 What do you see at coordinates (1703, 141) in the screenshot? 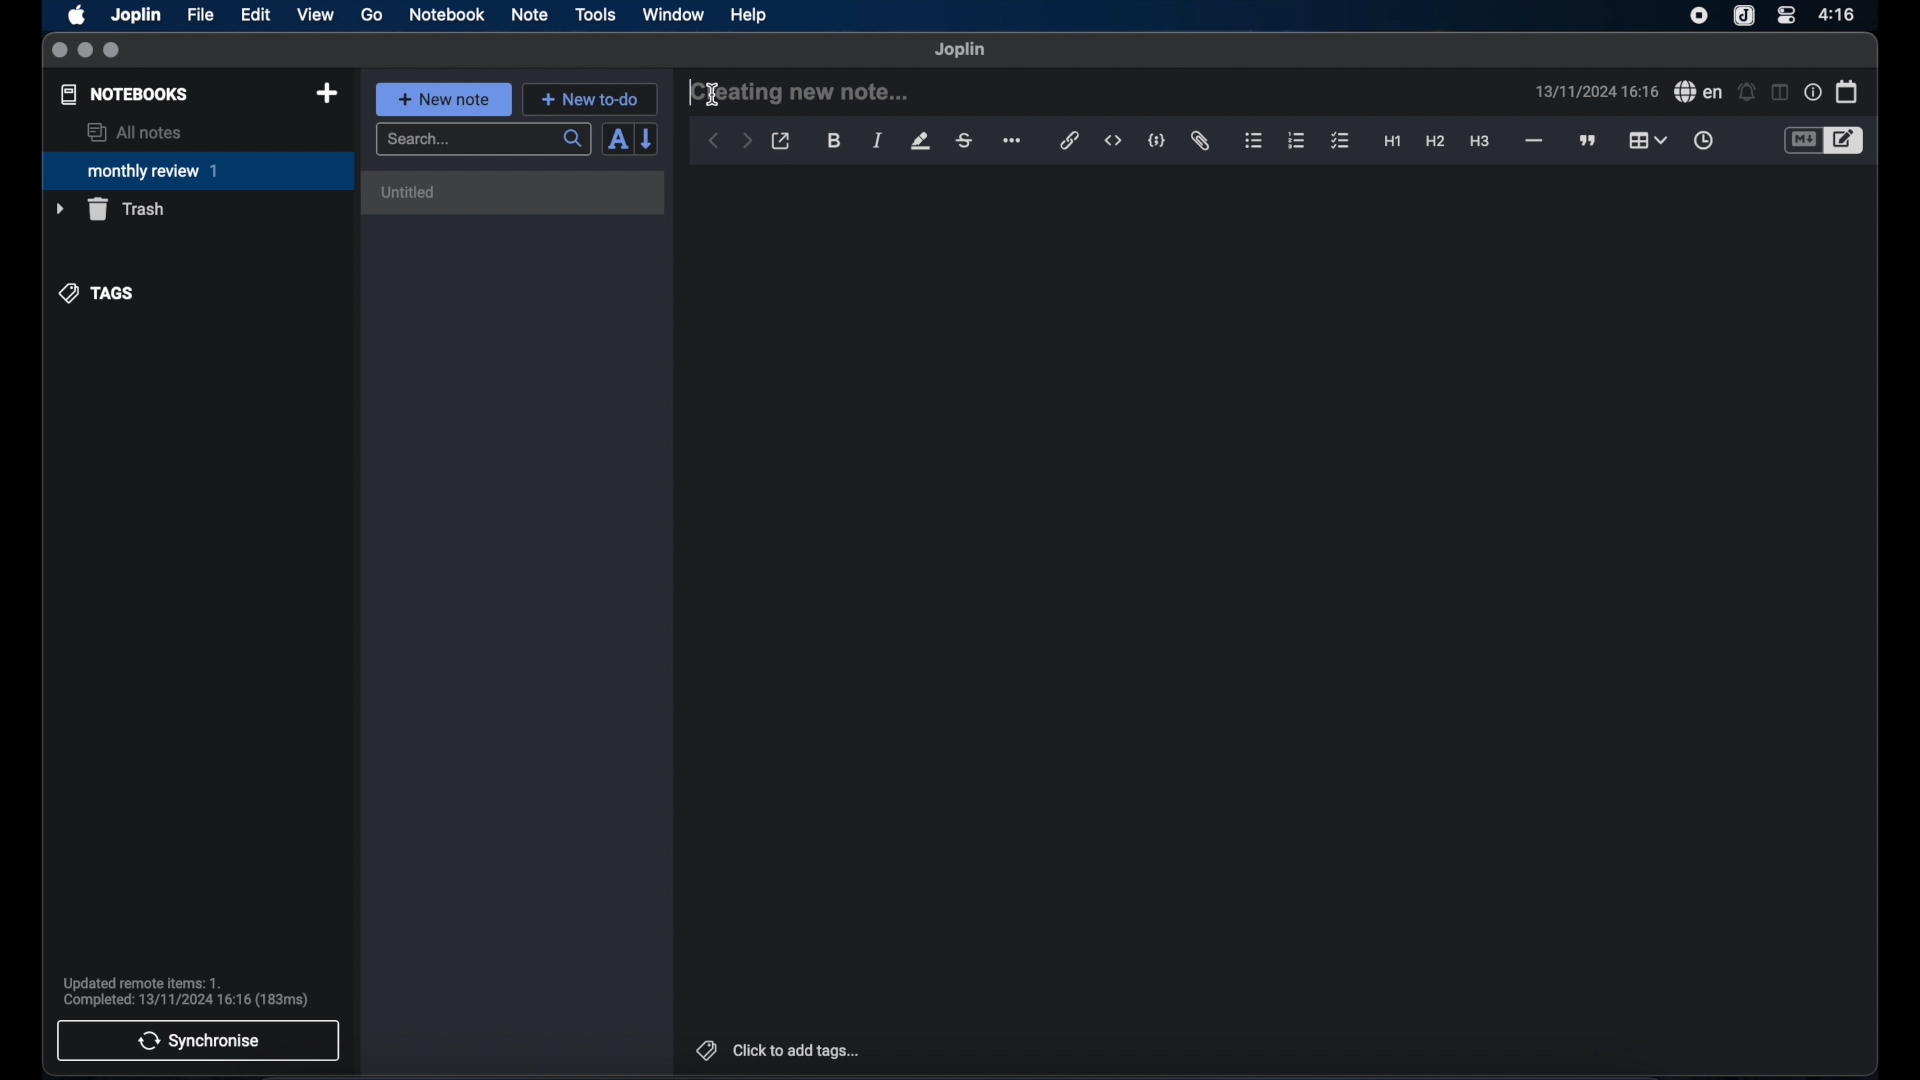
I see `insert time` at bounding box center [1703, 141].